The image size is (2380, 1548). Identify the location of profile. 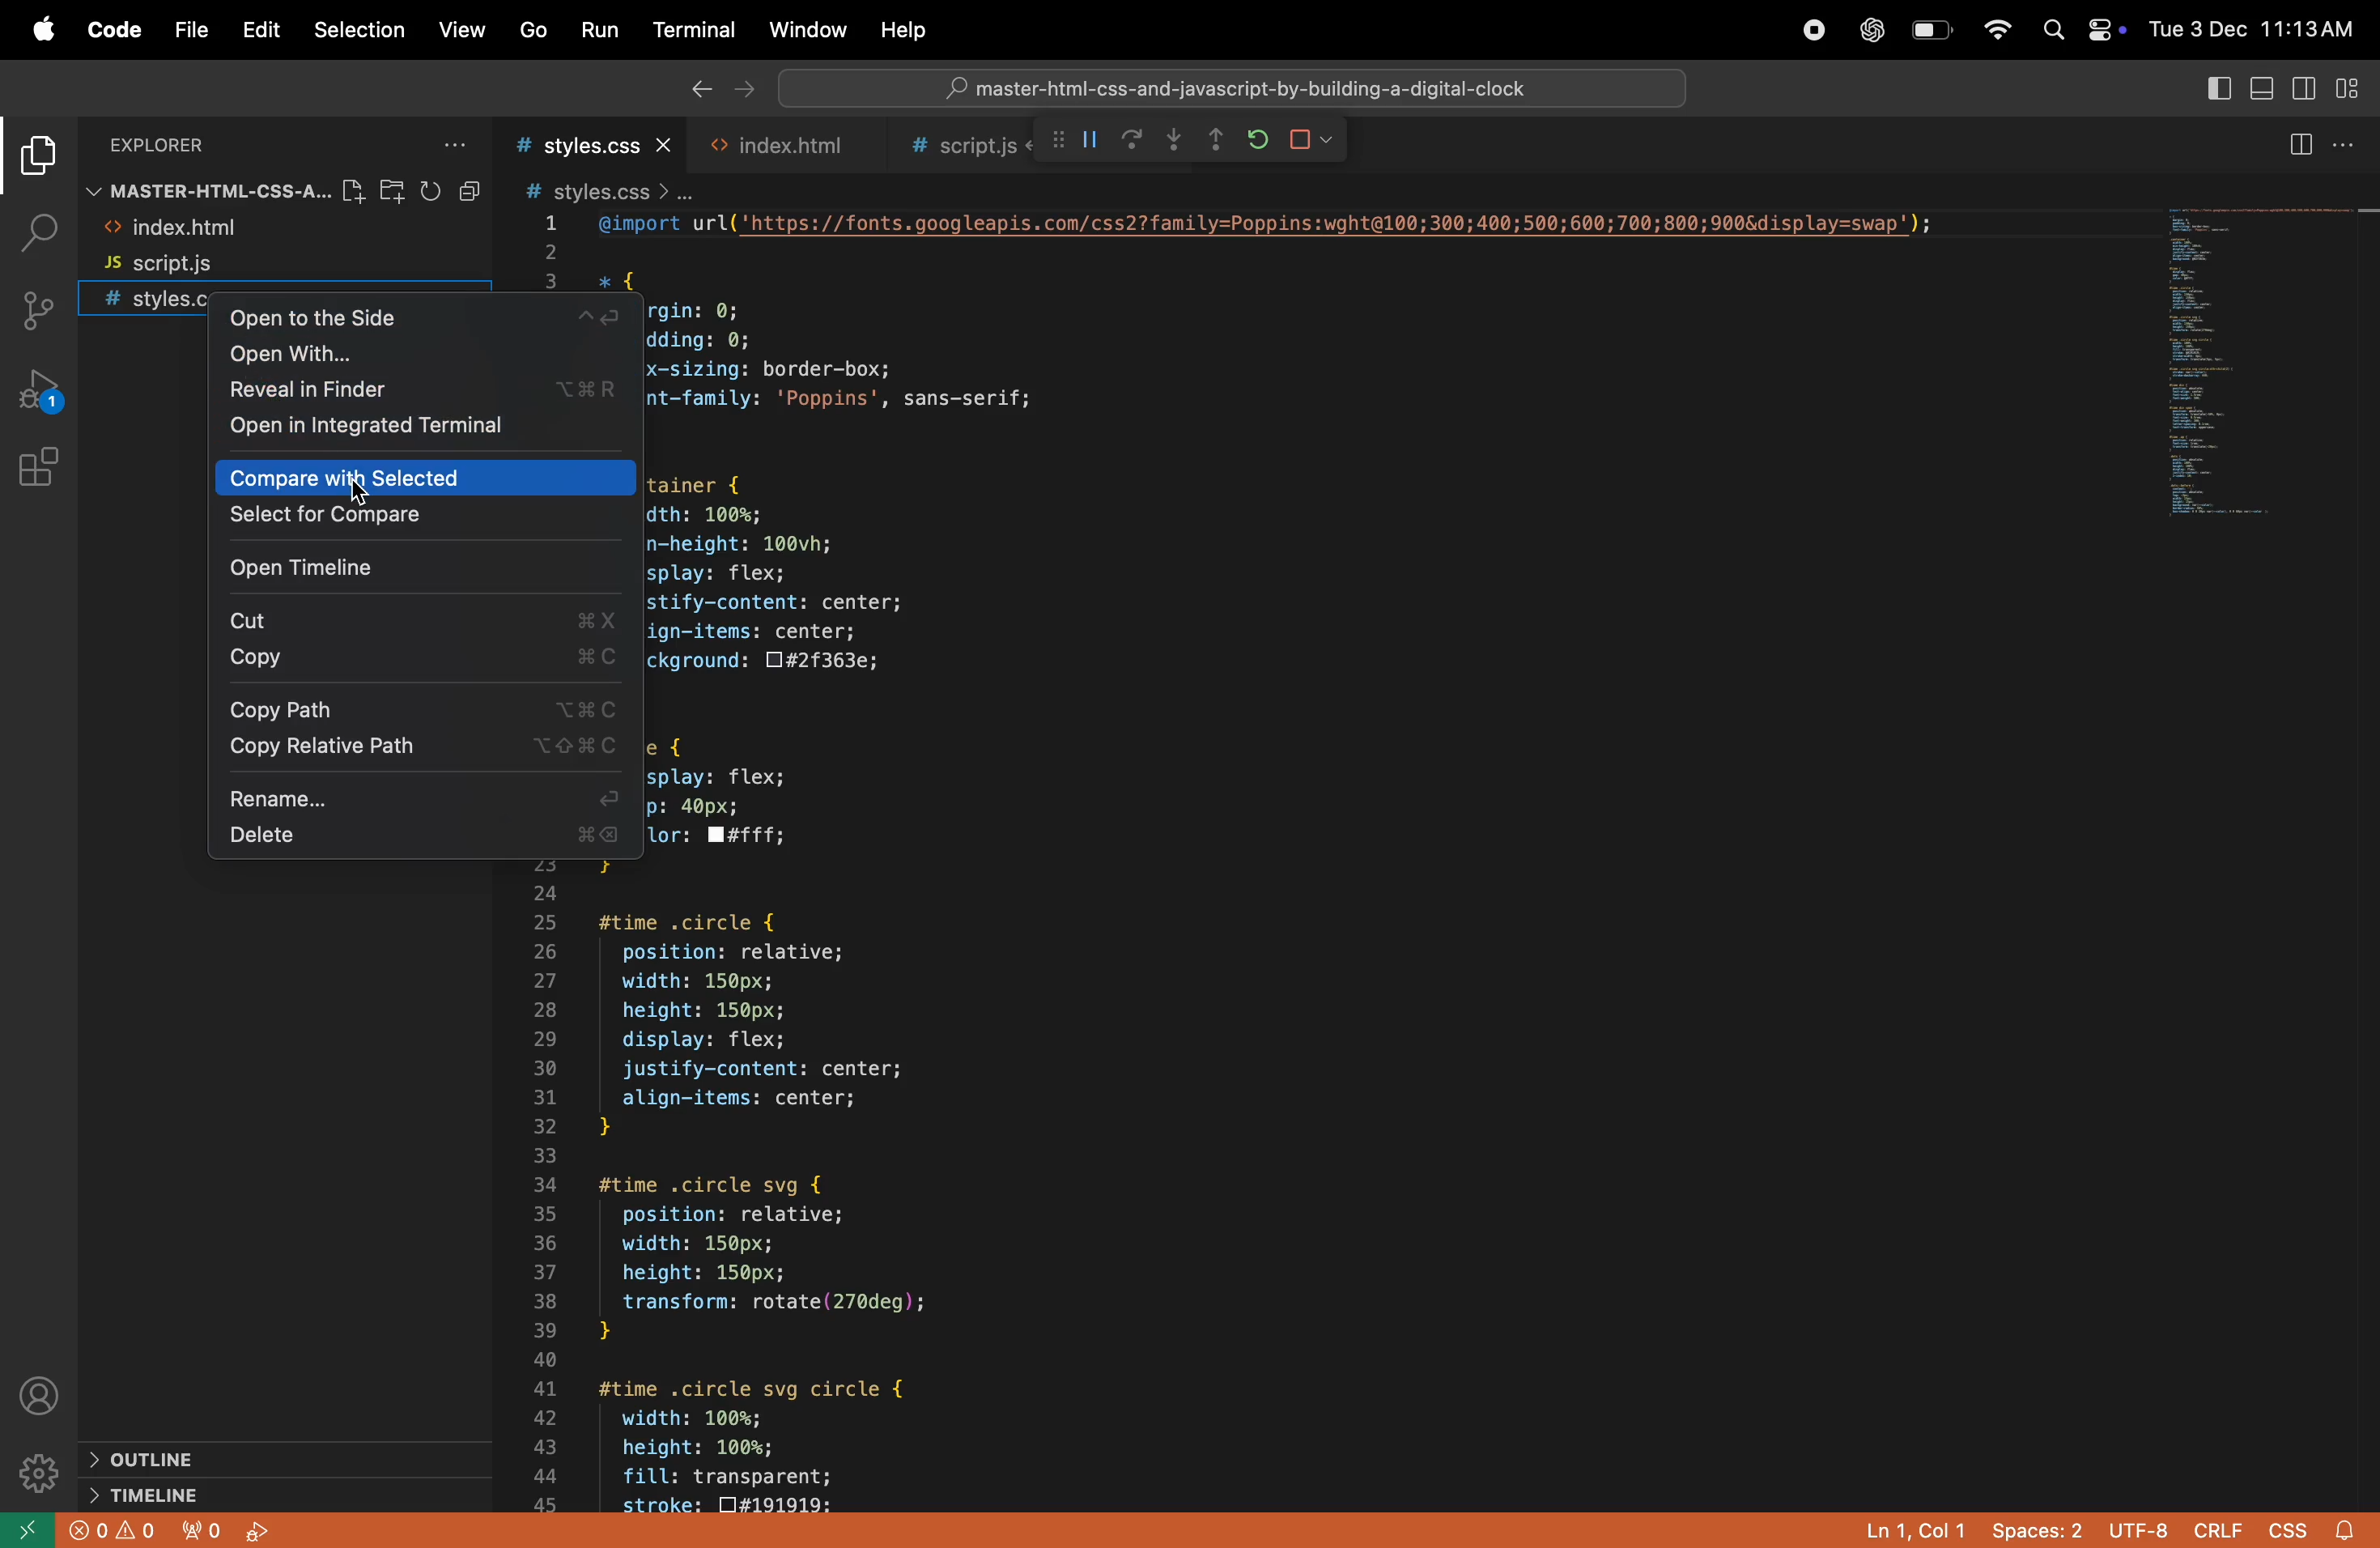
(42, 1398).